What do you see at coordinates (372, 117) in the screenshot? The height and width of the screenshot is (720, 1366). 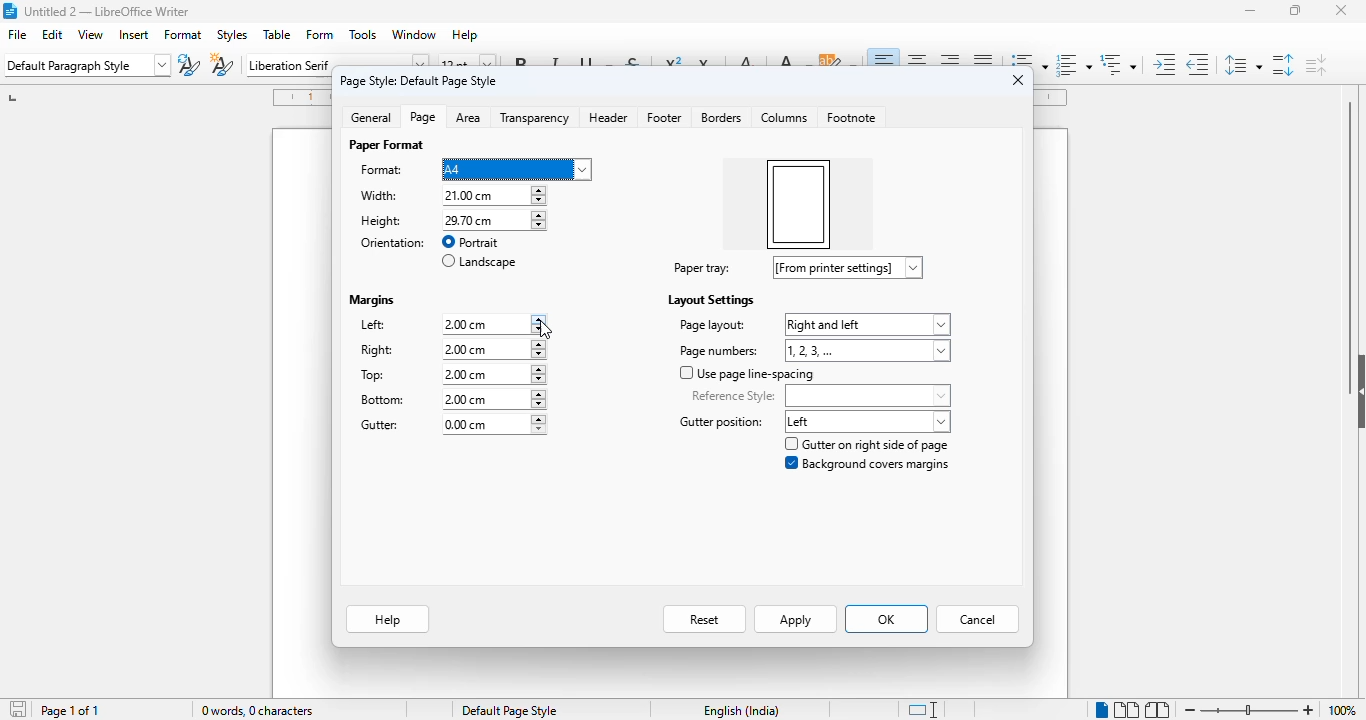 I see `general` at bounding box center [372, 117].